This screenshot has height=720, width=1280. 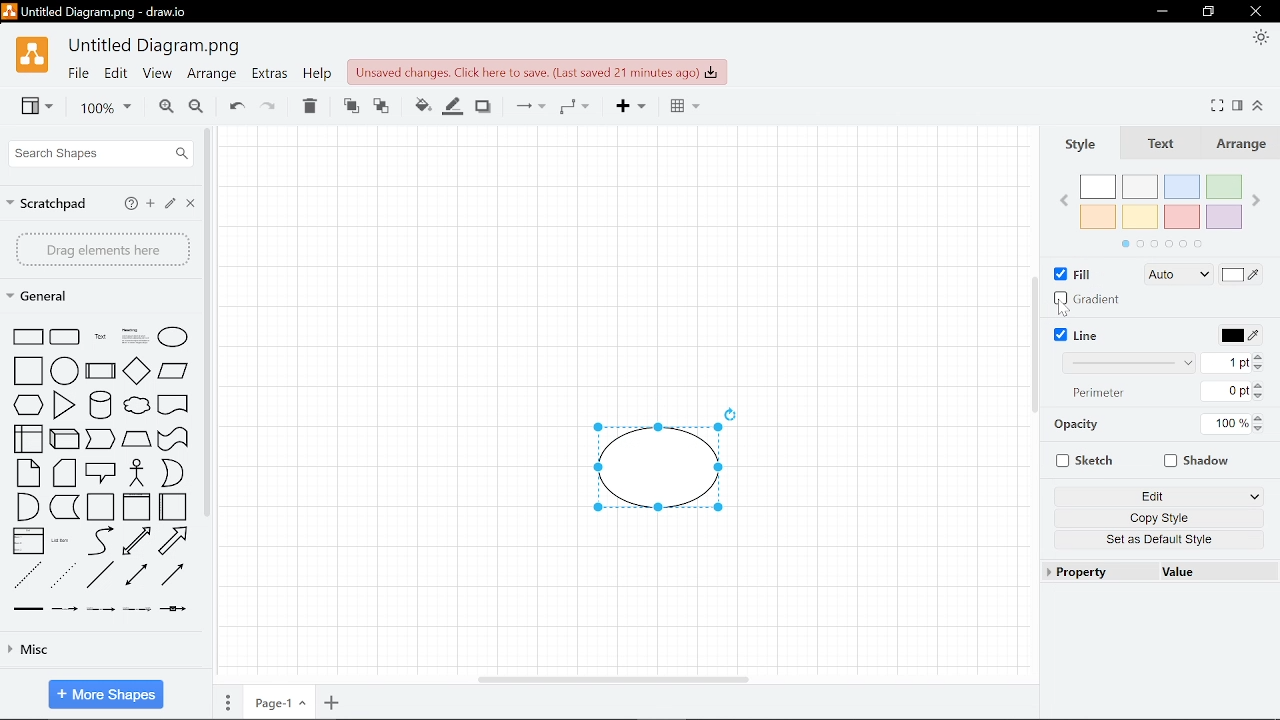 What do you see at coordinates (680, 105) in the screenshot?
I see `Table` at bounding box center [680, 105].